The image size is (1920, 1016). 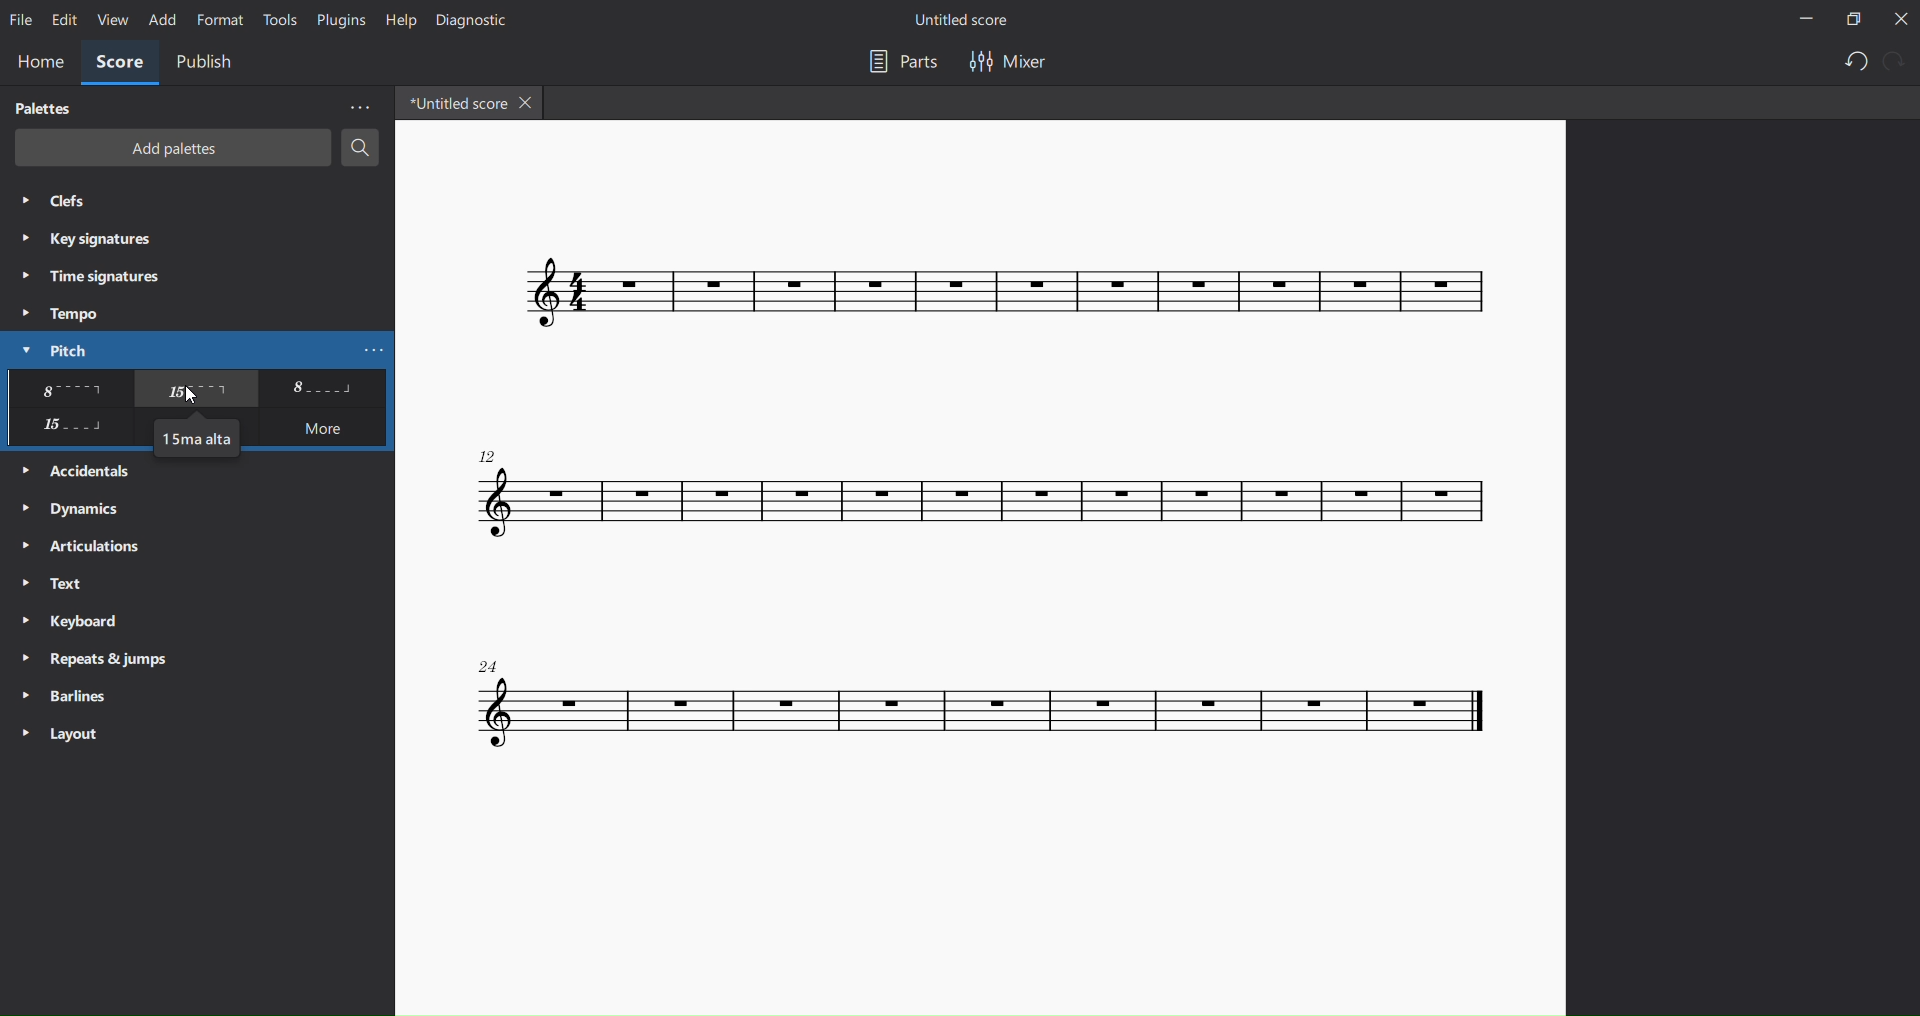 What do you see at coordinates (89, 278) in the screenshot?
I see `time signatures` at bounding box center [89, 278].